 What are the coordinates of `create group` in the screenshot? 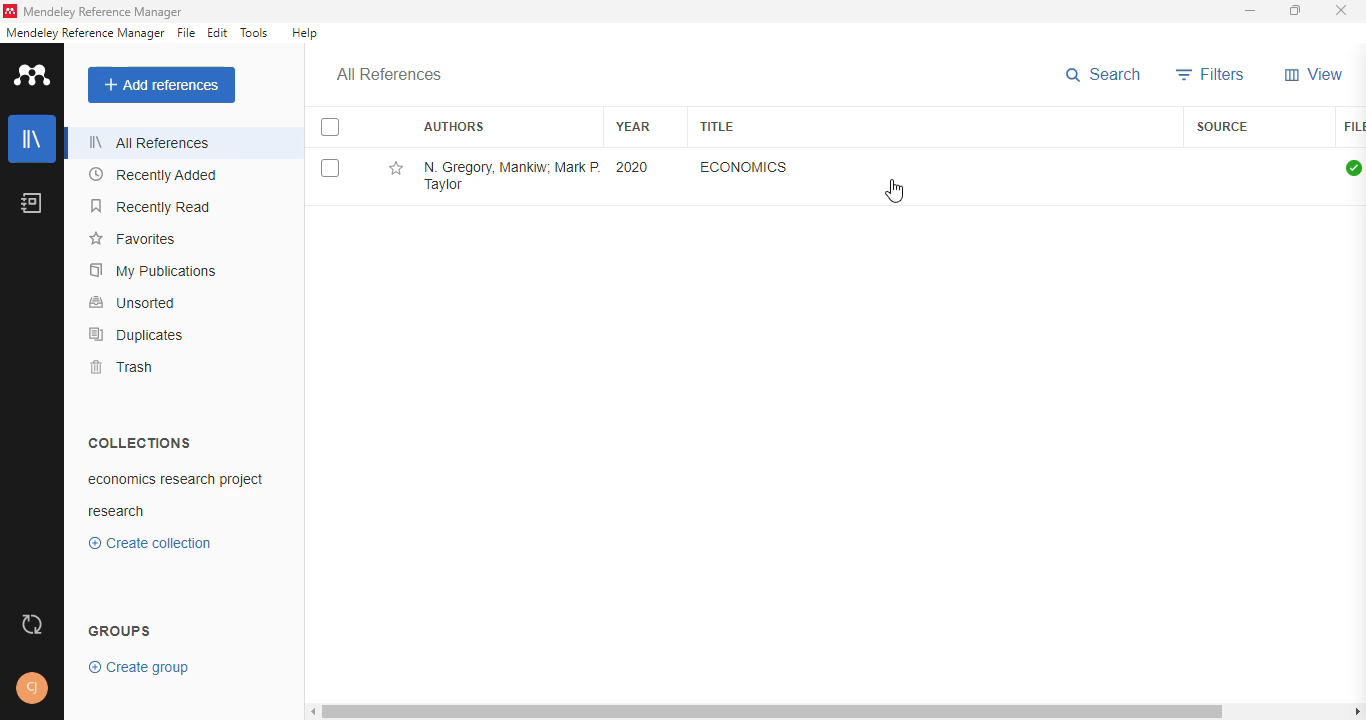 It's located at (139, 668).